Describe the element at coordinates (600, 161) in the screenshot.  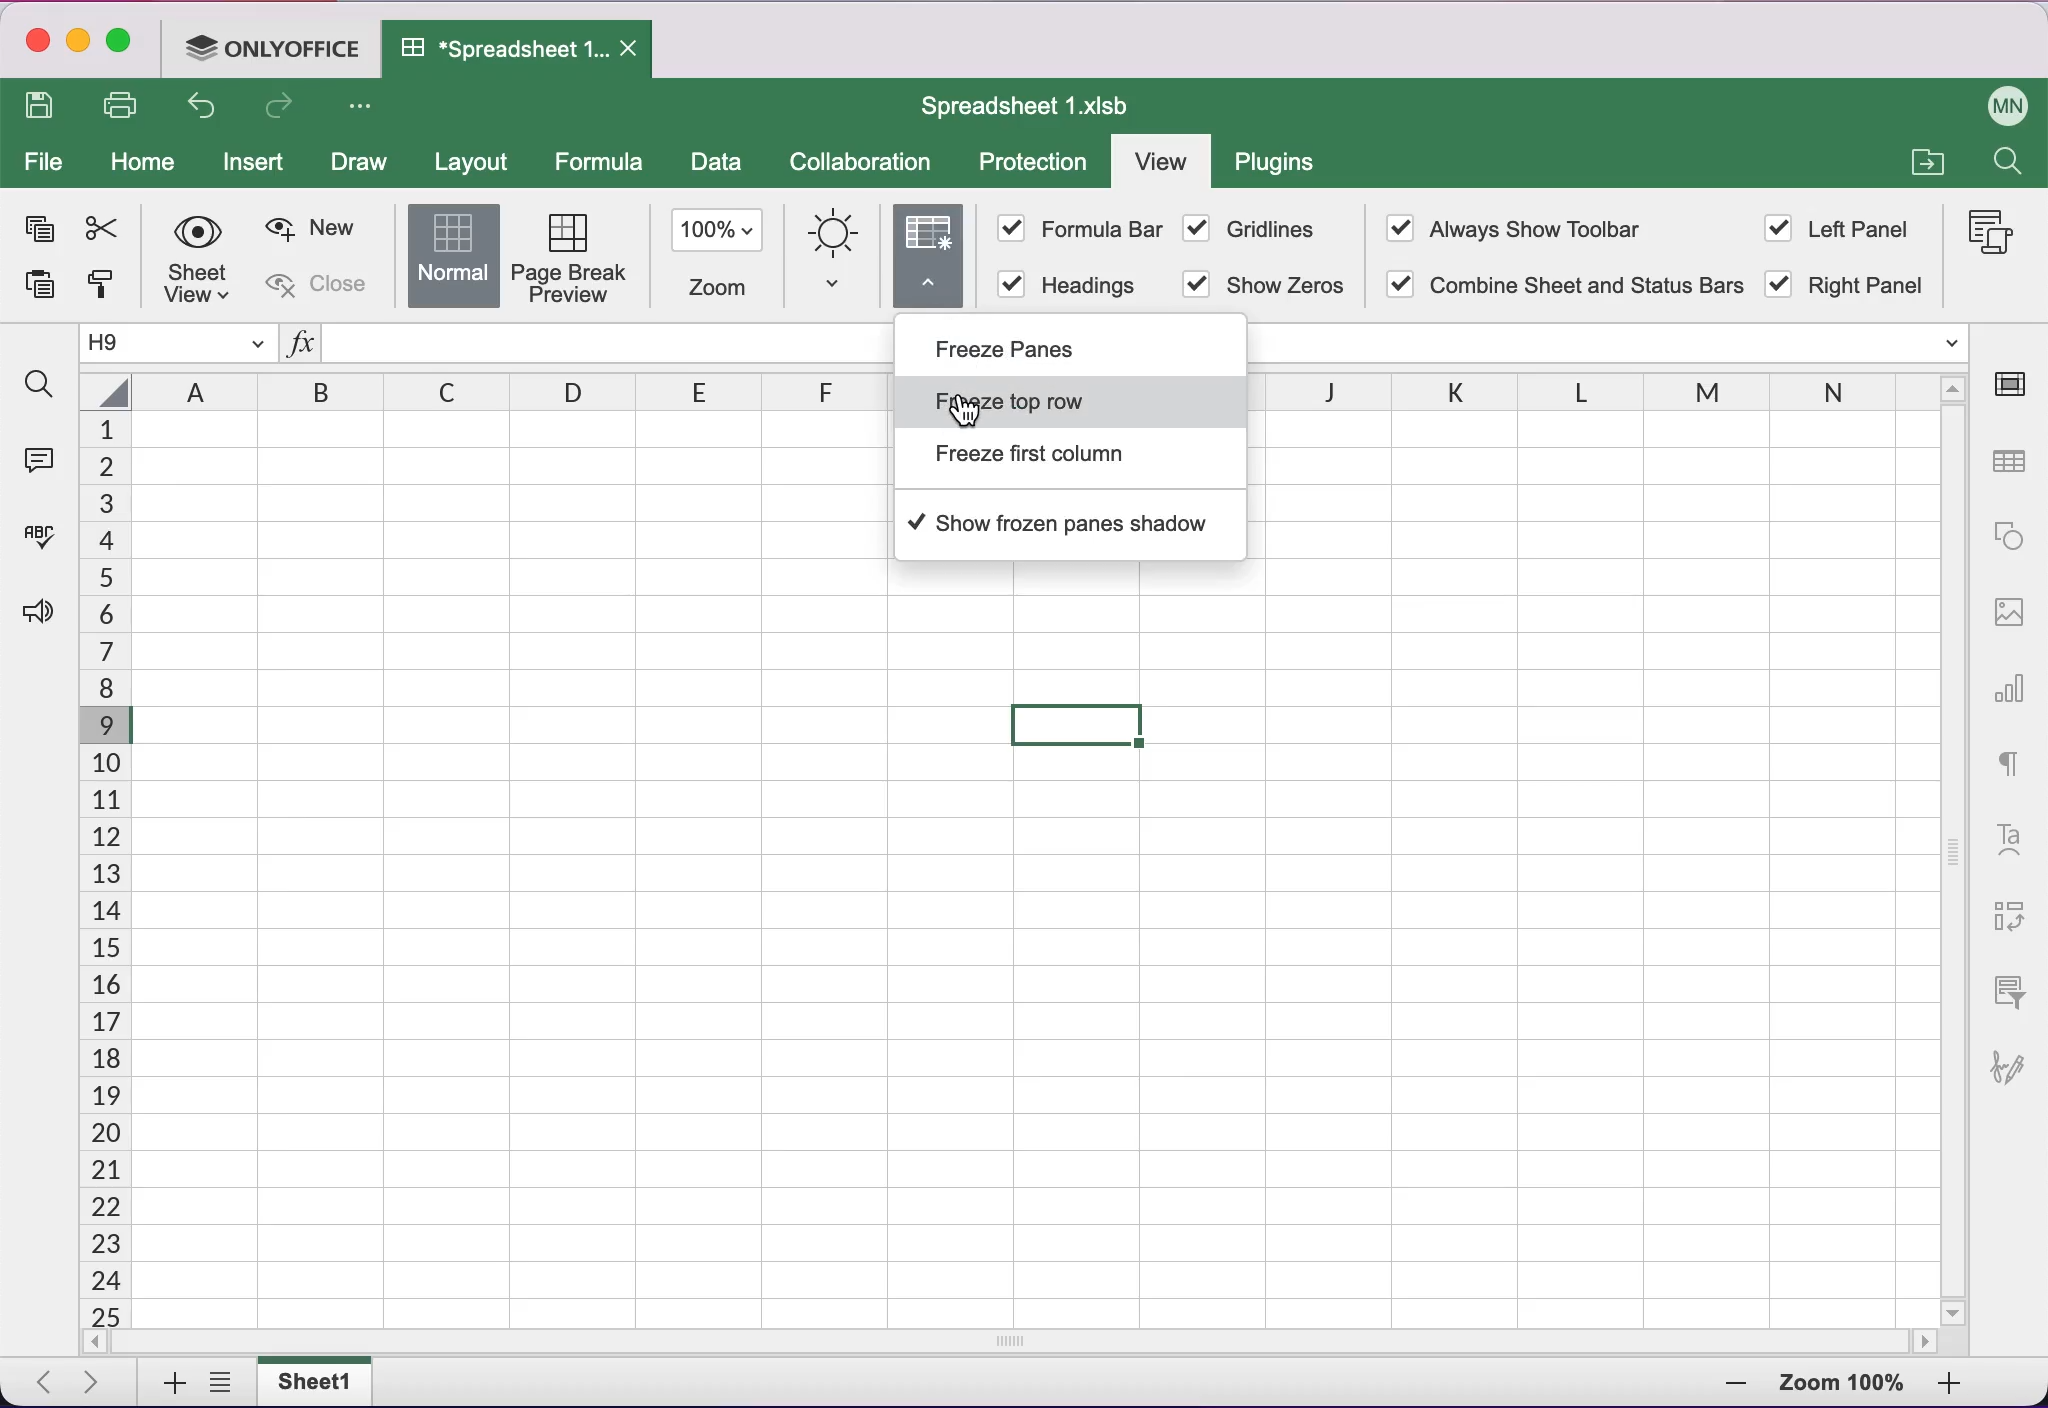
I see `formula` at that location.